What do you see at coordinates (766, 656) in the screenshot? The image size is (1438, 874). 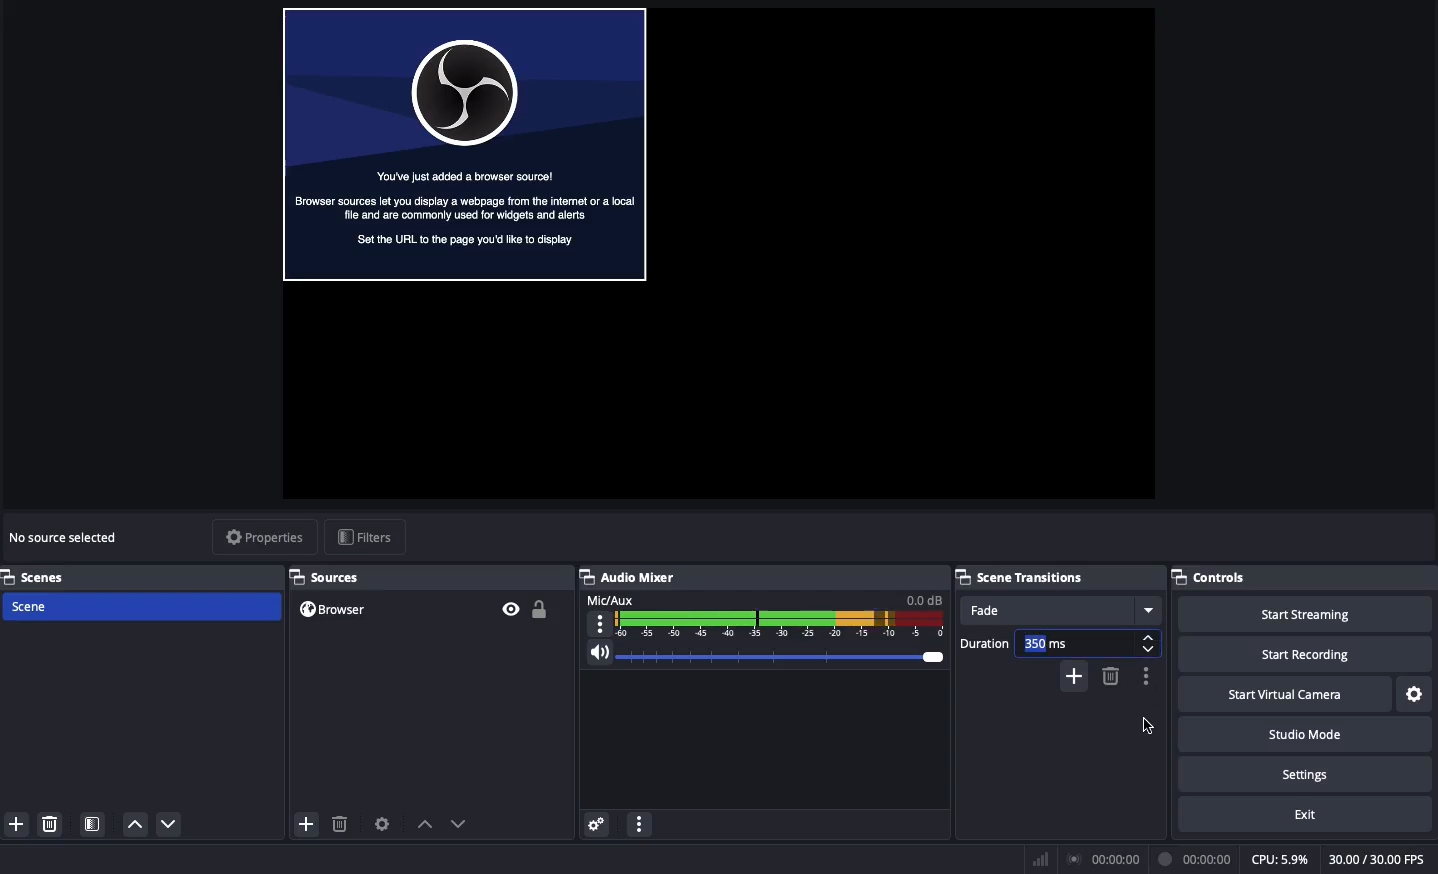 I see `Volume` at bounding box center [766, 656].